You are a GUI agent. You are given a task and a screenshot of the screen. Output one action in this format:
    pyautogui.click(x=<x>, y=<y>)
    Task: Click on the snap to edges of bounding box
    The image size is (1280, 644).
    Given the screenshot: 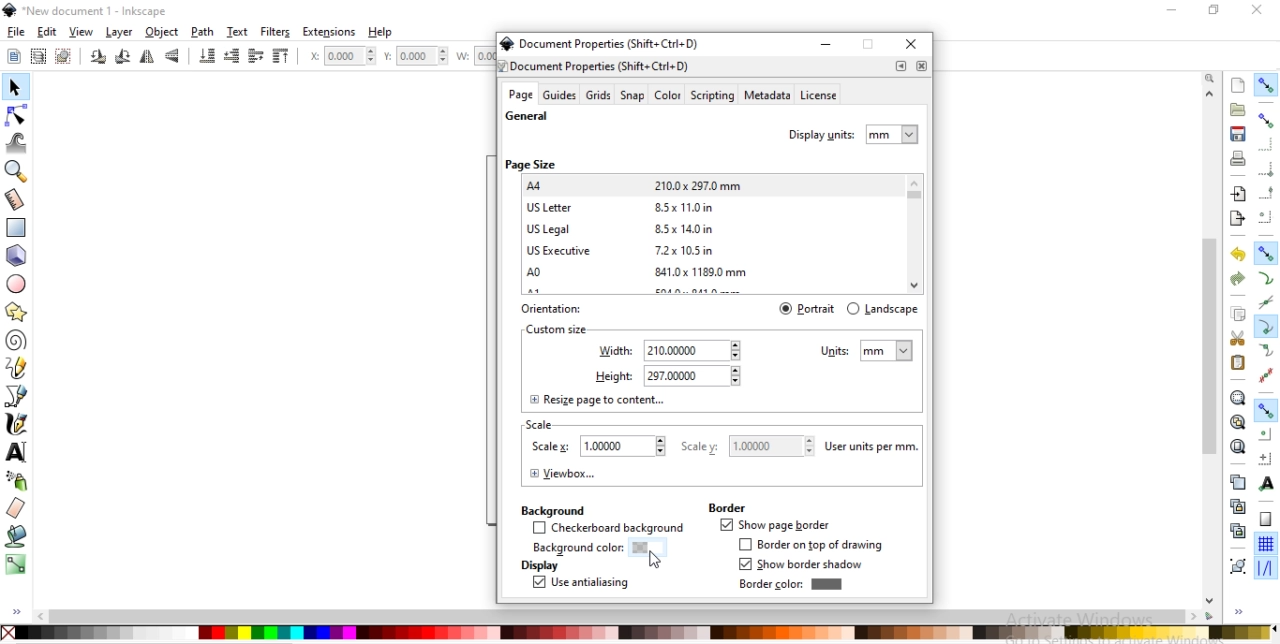 What is the action you would take?
    pyautogui.click(x=1267, y=144)
    